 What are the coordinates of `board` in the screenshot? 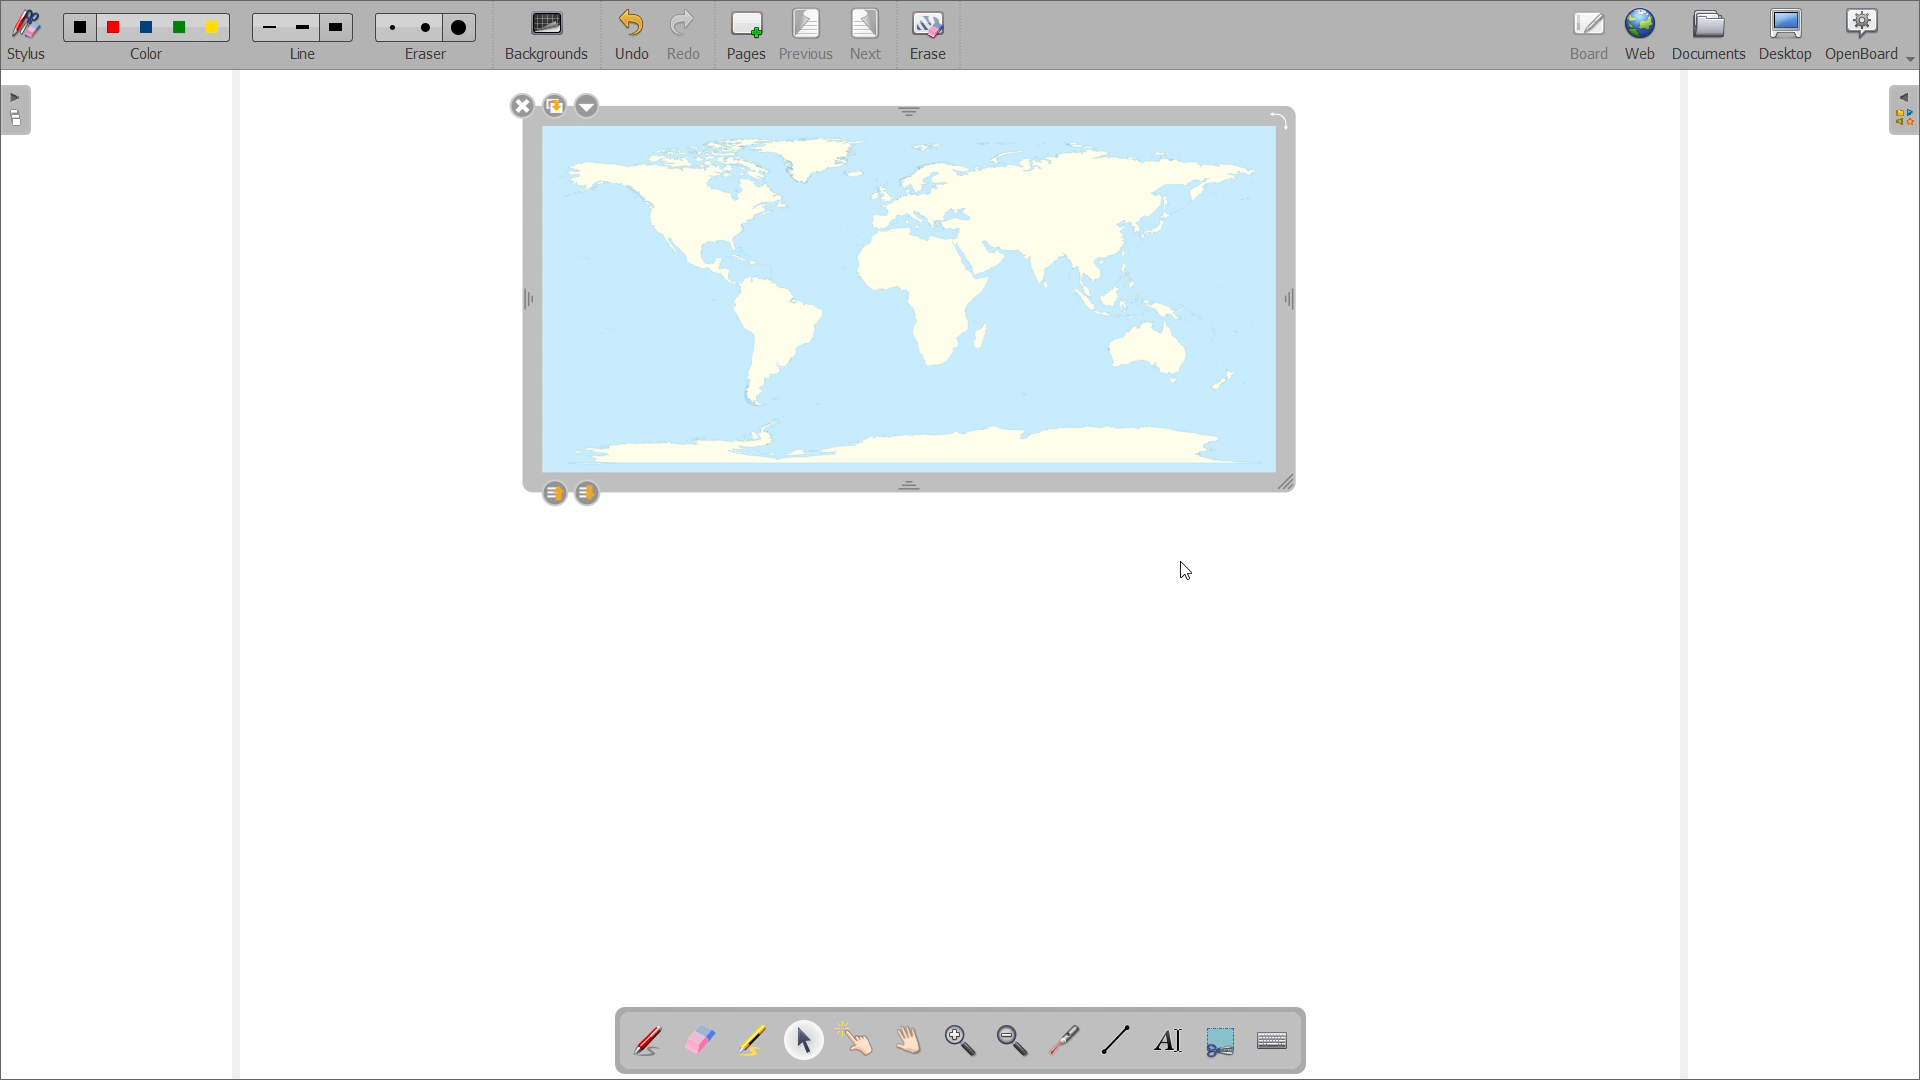 It's located at (1589, 35).